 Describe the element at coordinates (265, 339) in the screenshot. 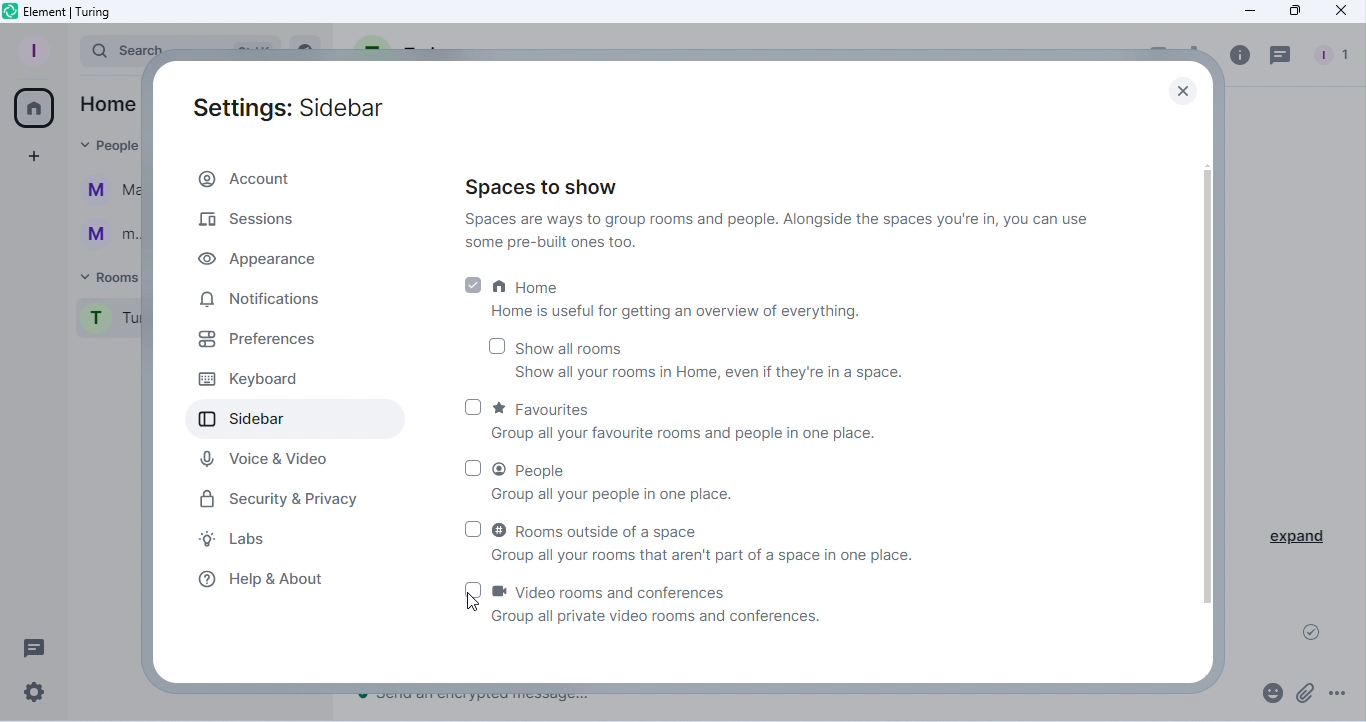

I see `Prefrences` at that location.